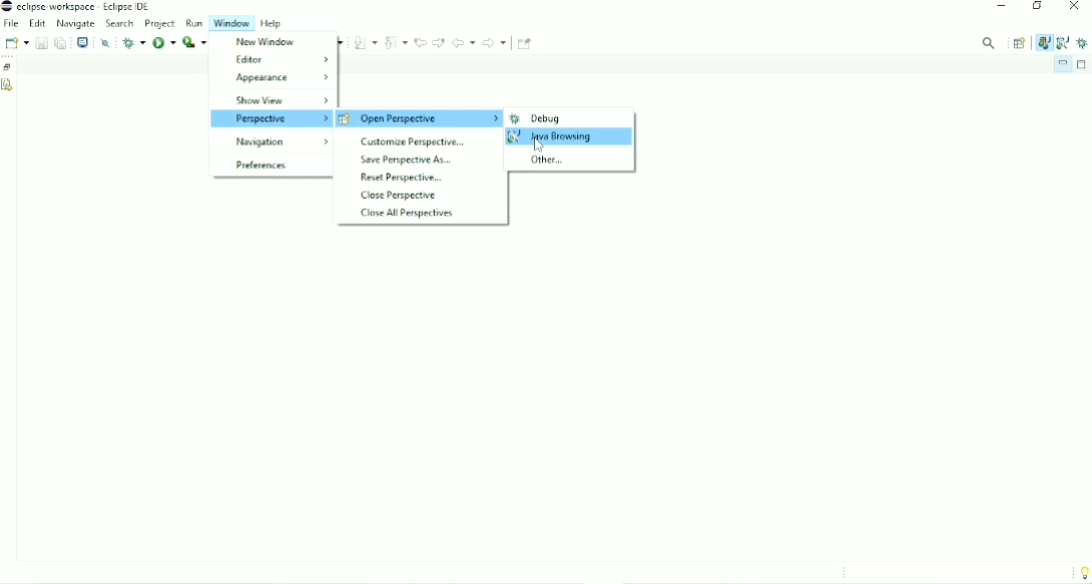 This screenshot has height=584, width=1092. I want to click on Previous edit location, so click(420, 42).